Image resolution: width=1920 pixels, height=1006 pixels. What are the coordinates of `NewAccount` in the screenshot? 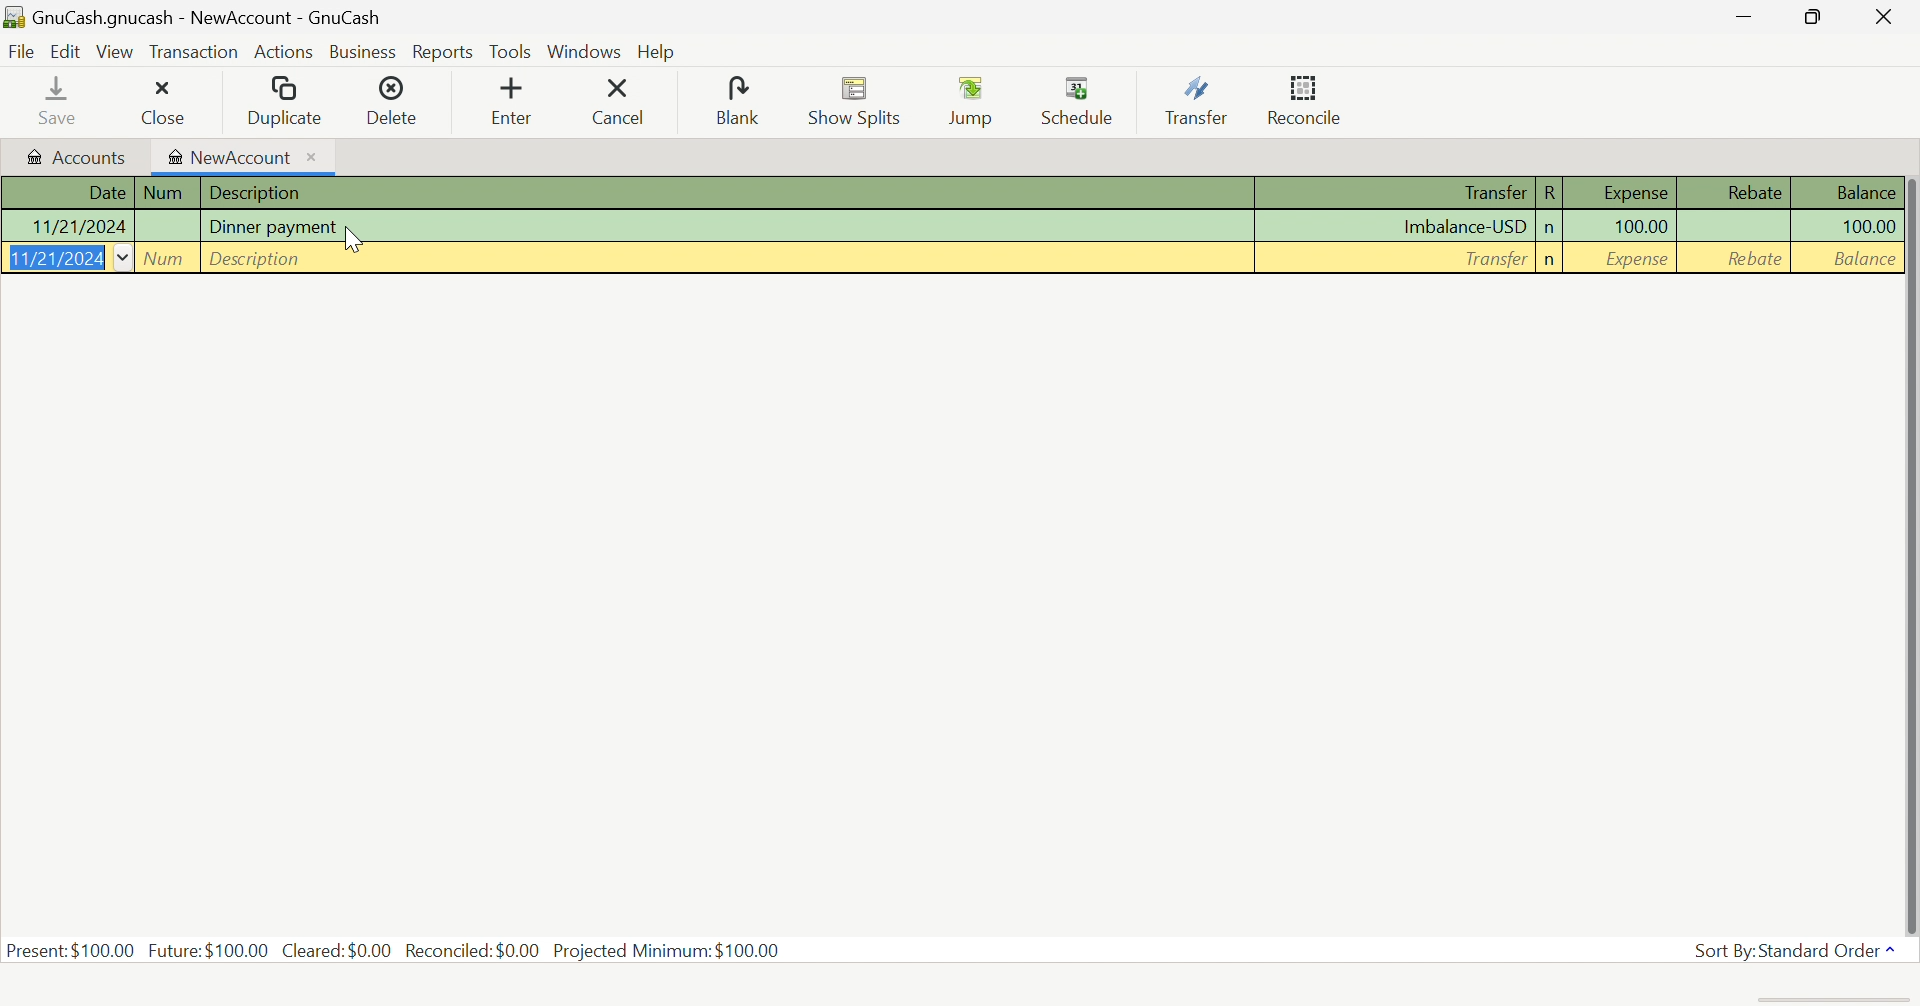 It's located at (232, 158).